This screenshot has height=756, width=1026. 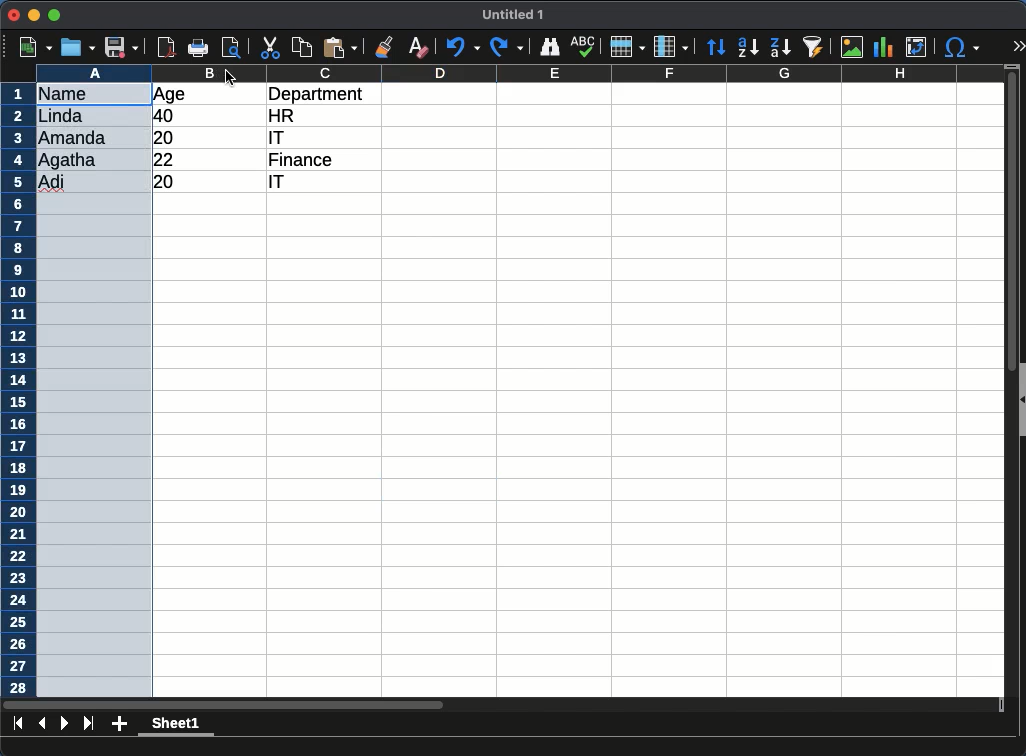 I want to click on clone formatting, so click(x=386, y=46).